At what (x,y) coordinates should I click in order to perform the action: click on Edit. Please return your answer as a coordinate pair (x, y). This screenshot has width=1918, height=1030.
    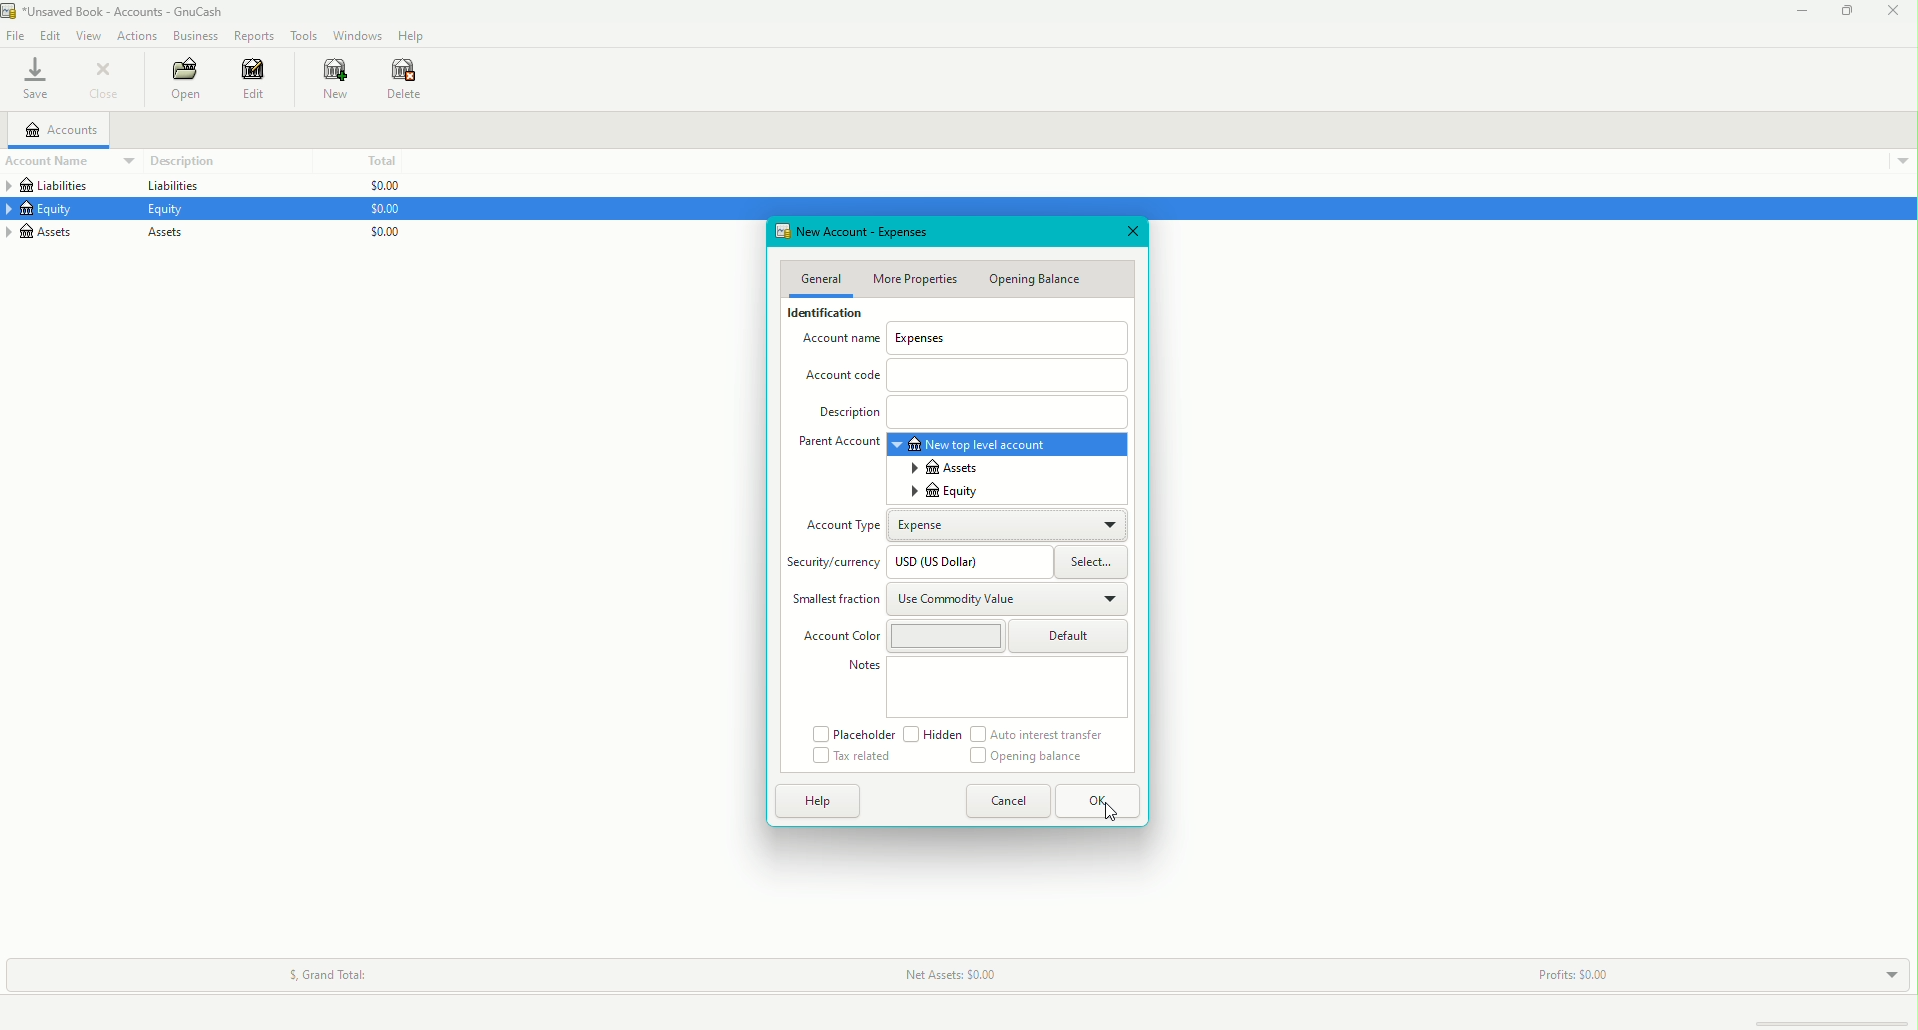
    Looking at the image, I should click on (47, 33).